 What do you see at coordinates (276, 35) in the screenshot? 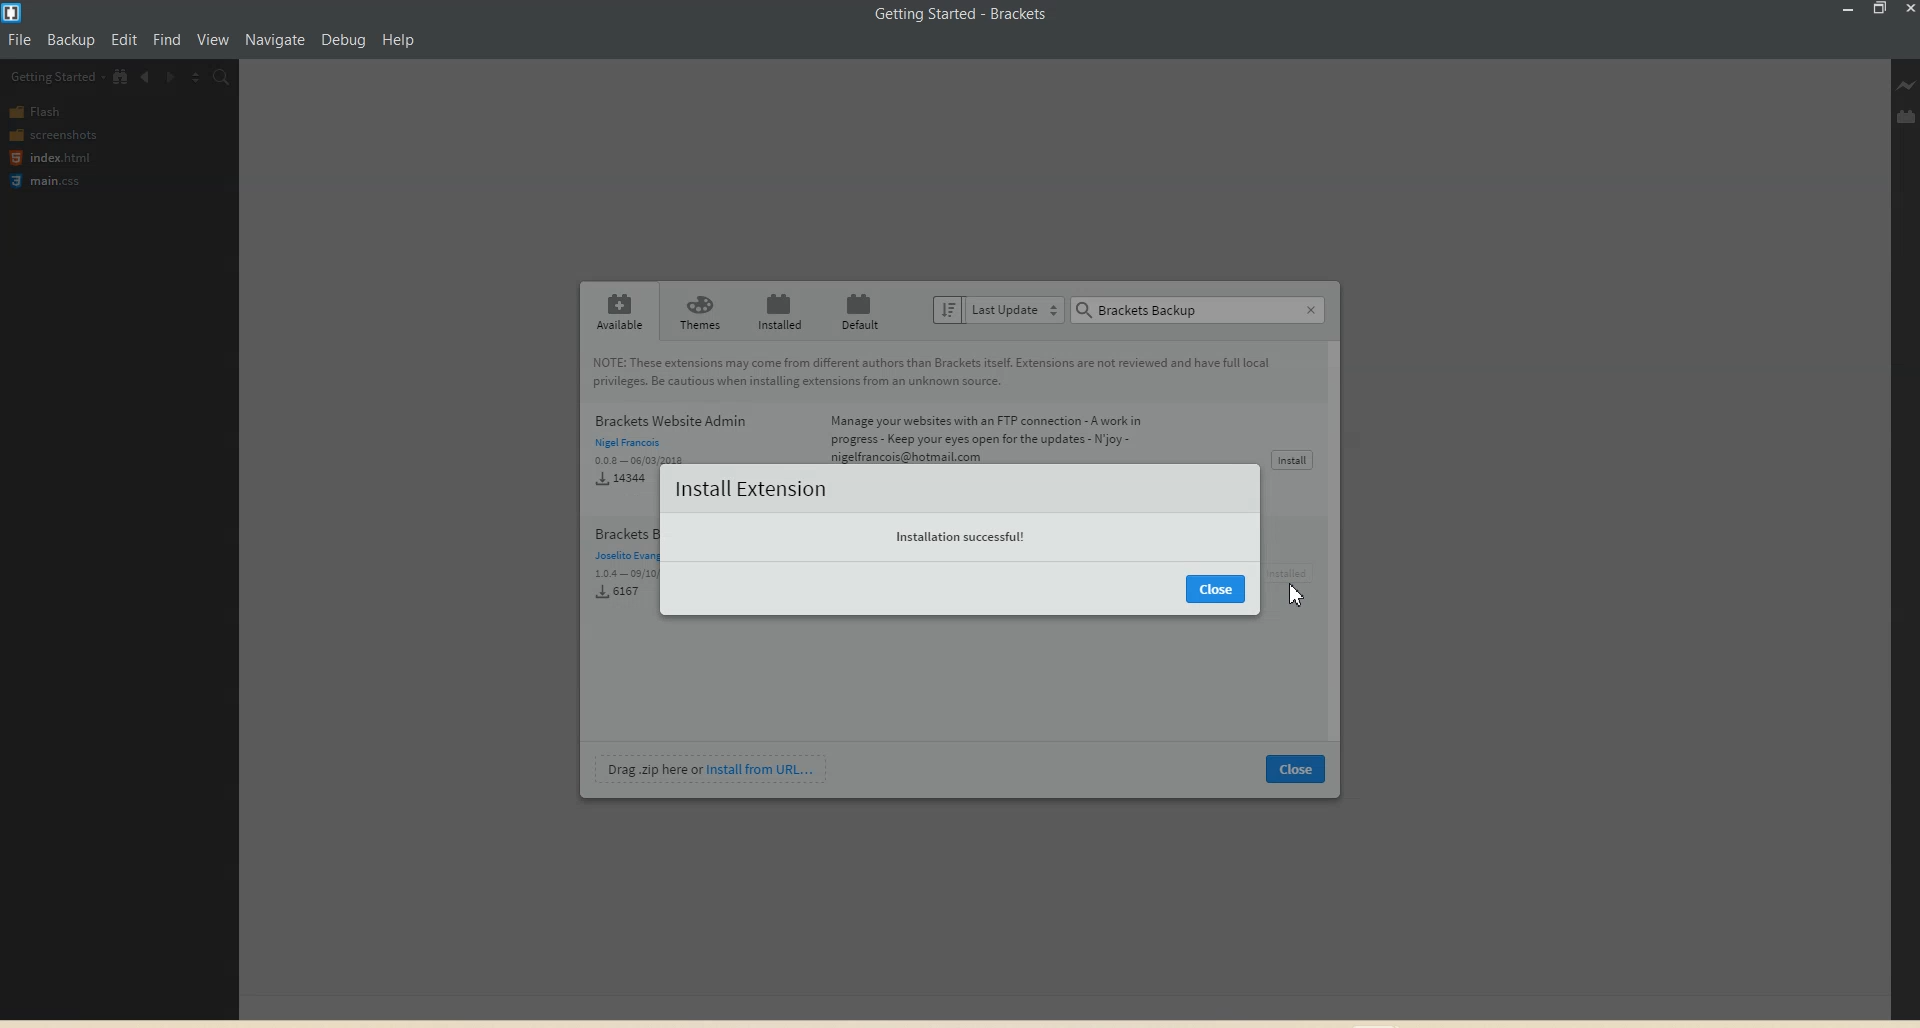
I see `Navigation` at bounding box center [276, 35].